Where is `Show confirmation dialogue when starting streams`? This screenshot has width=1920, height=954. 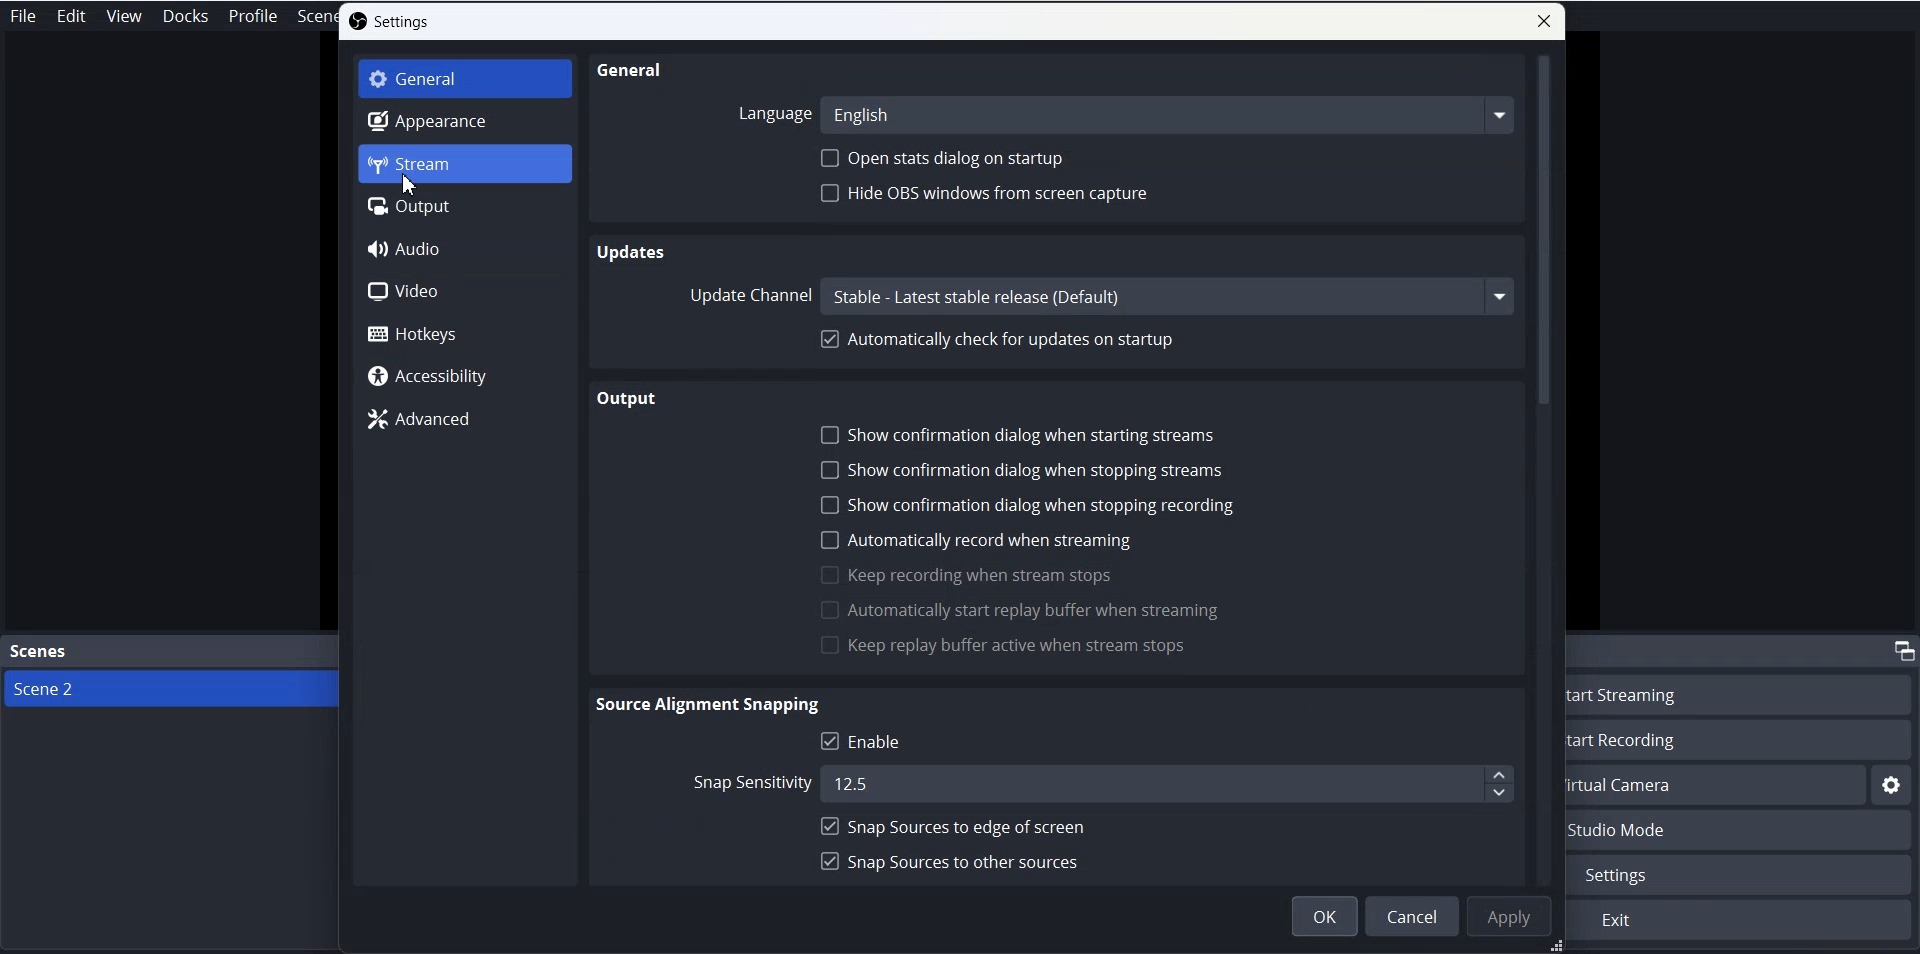 Show confirmation dialogue when starting streams is located at coordinates (1017, 433).